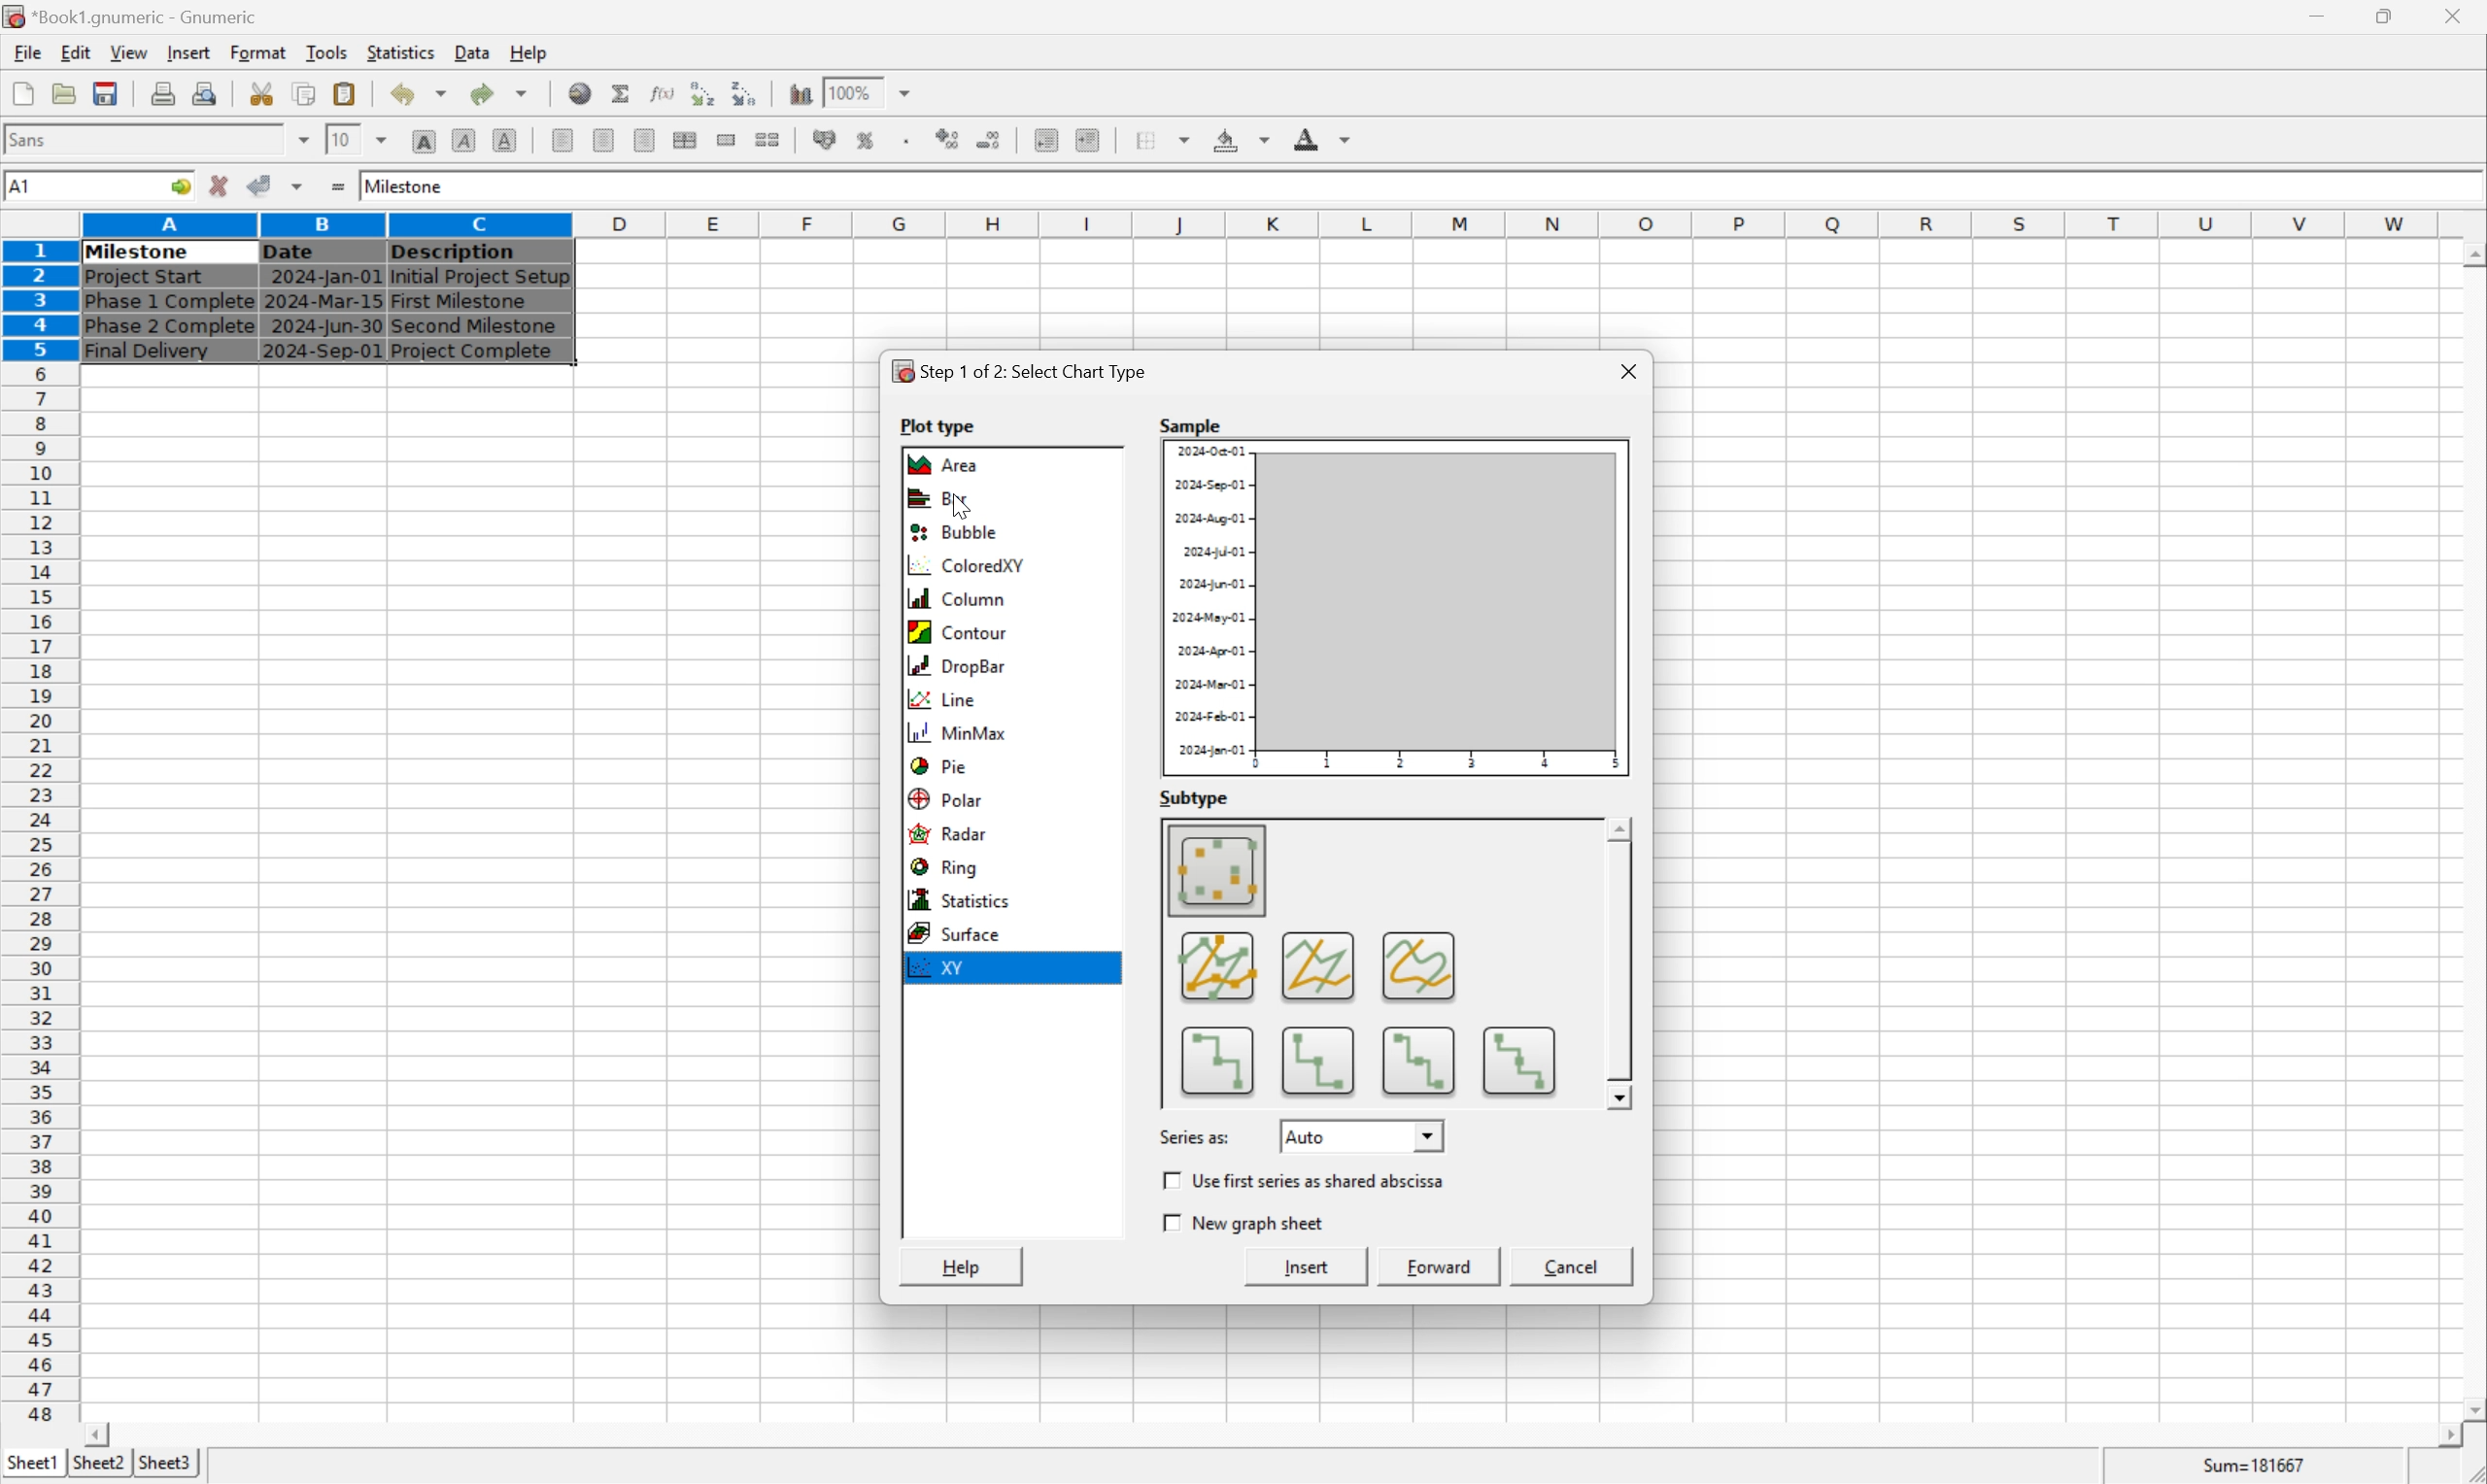 The width and height of the screenshot is (2487, 1484). Describe the element at coordinates (942, 697) in the screenshot. I see `line` at that location.